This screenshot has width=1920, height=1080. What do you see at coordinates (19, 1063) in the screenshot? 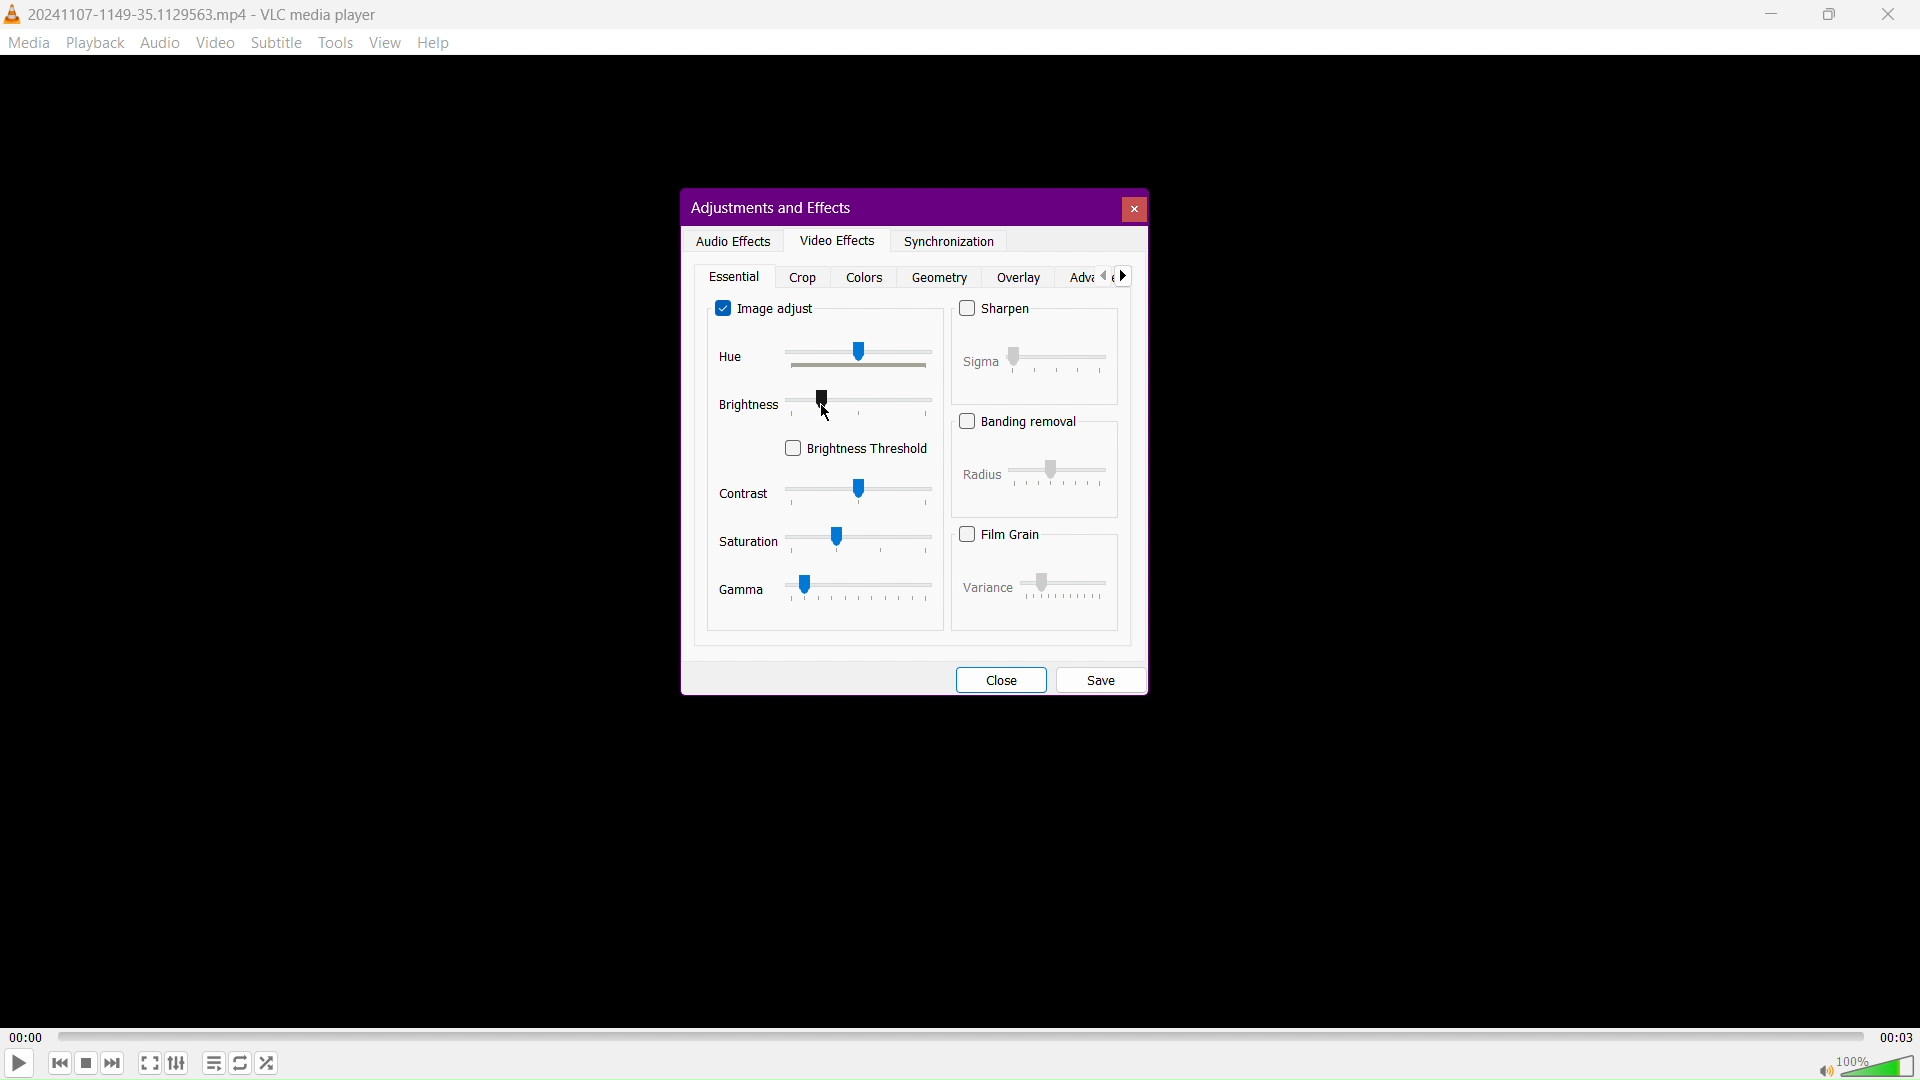
I see `Play` at bounding box center [19, 1063].